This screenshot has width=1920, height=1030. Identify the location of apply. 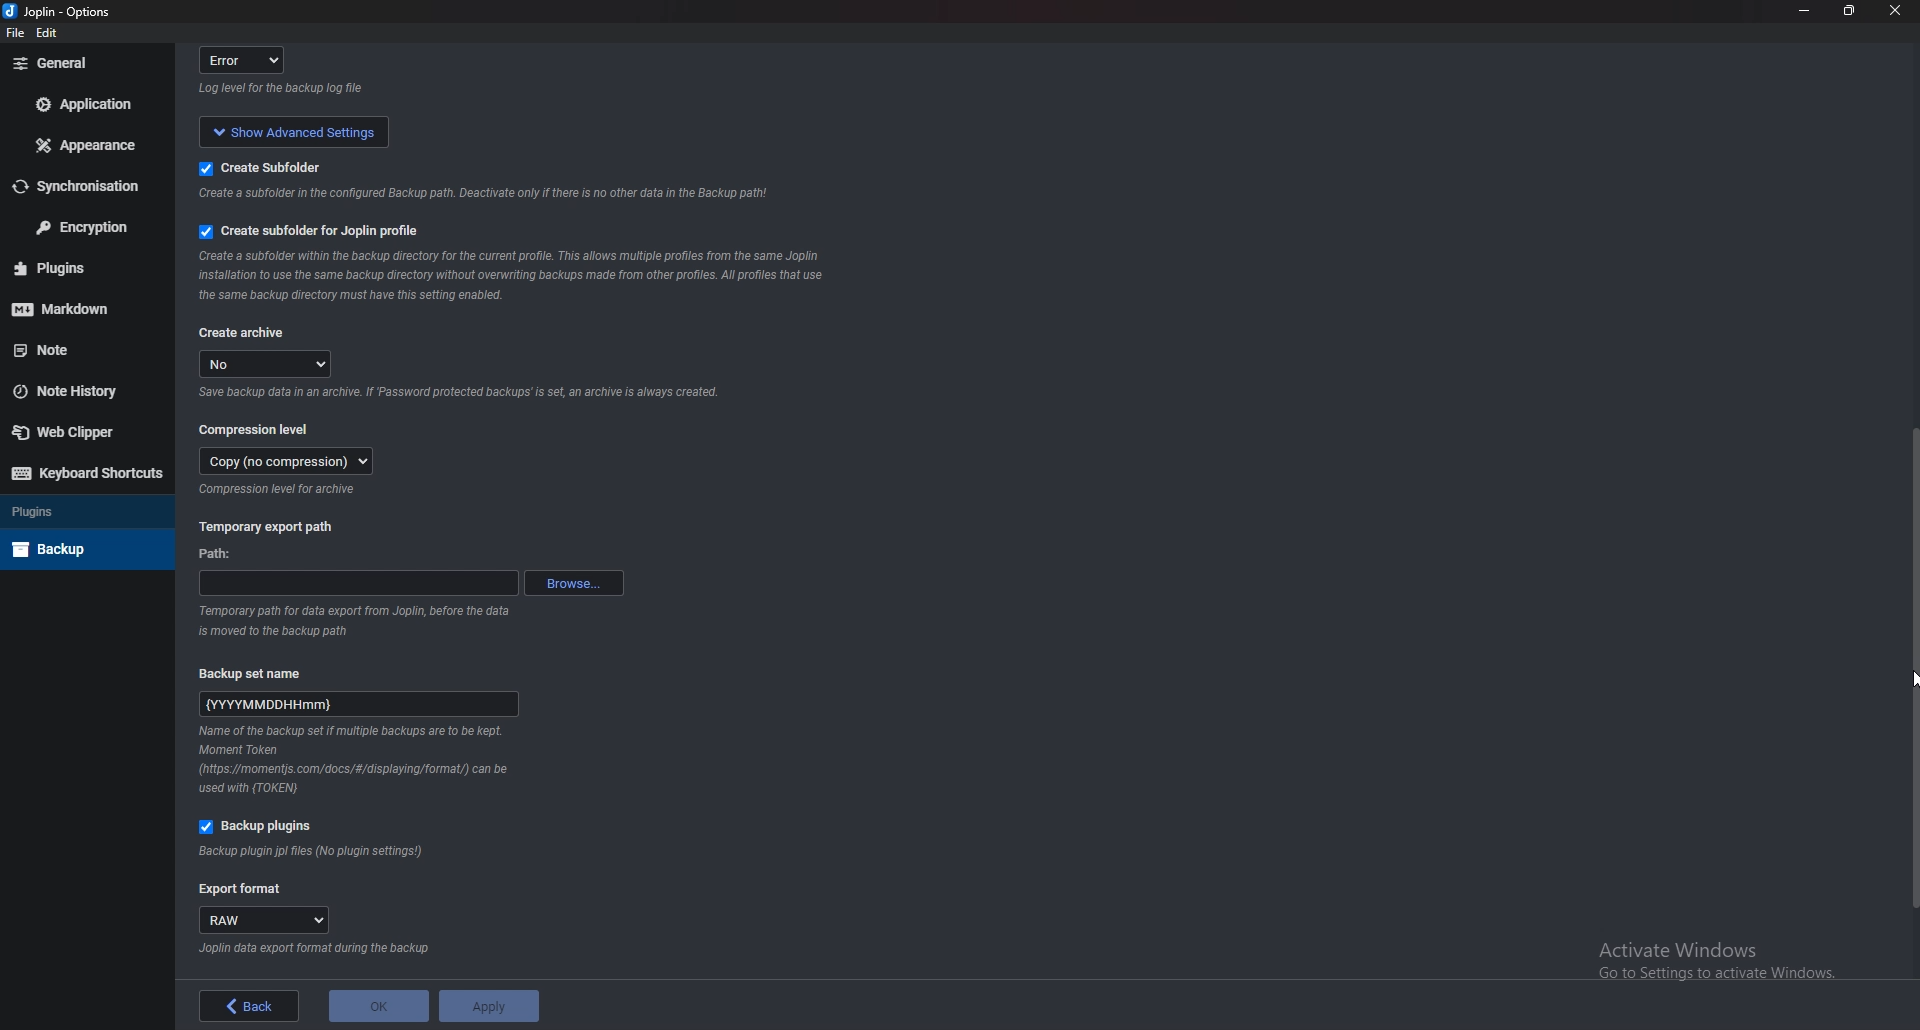
(487, 1006).